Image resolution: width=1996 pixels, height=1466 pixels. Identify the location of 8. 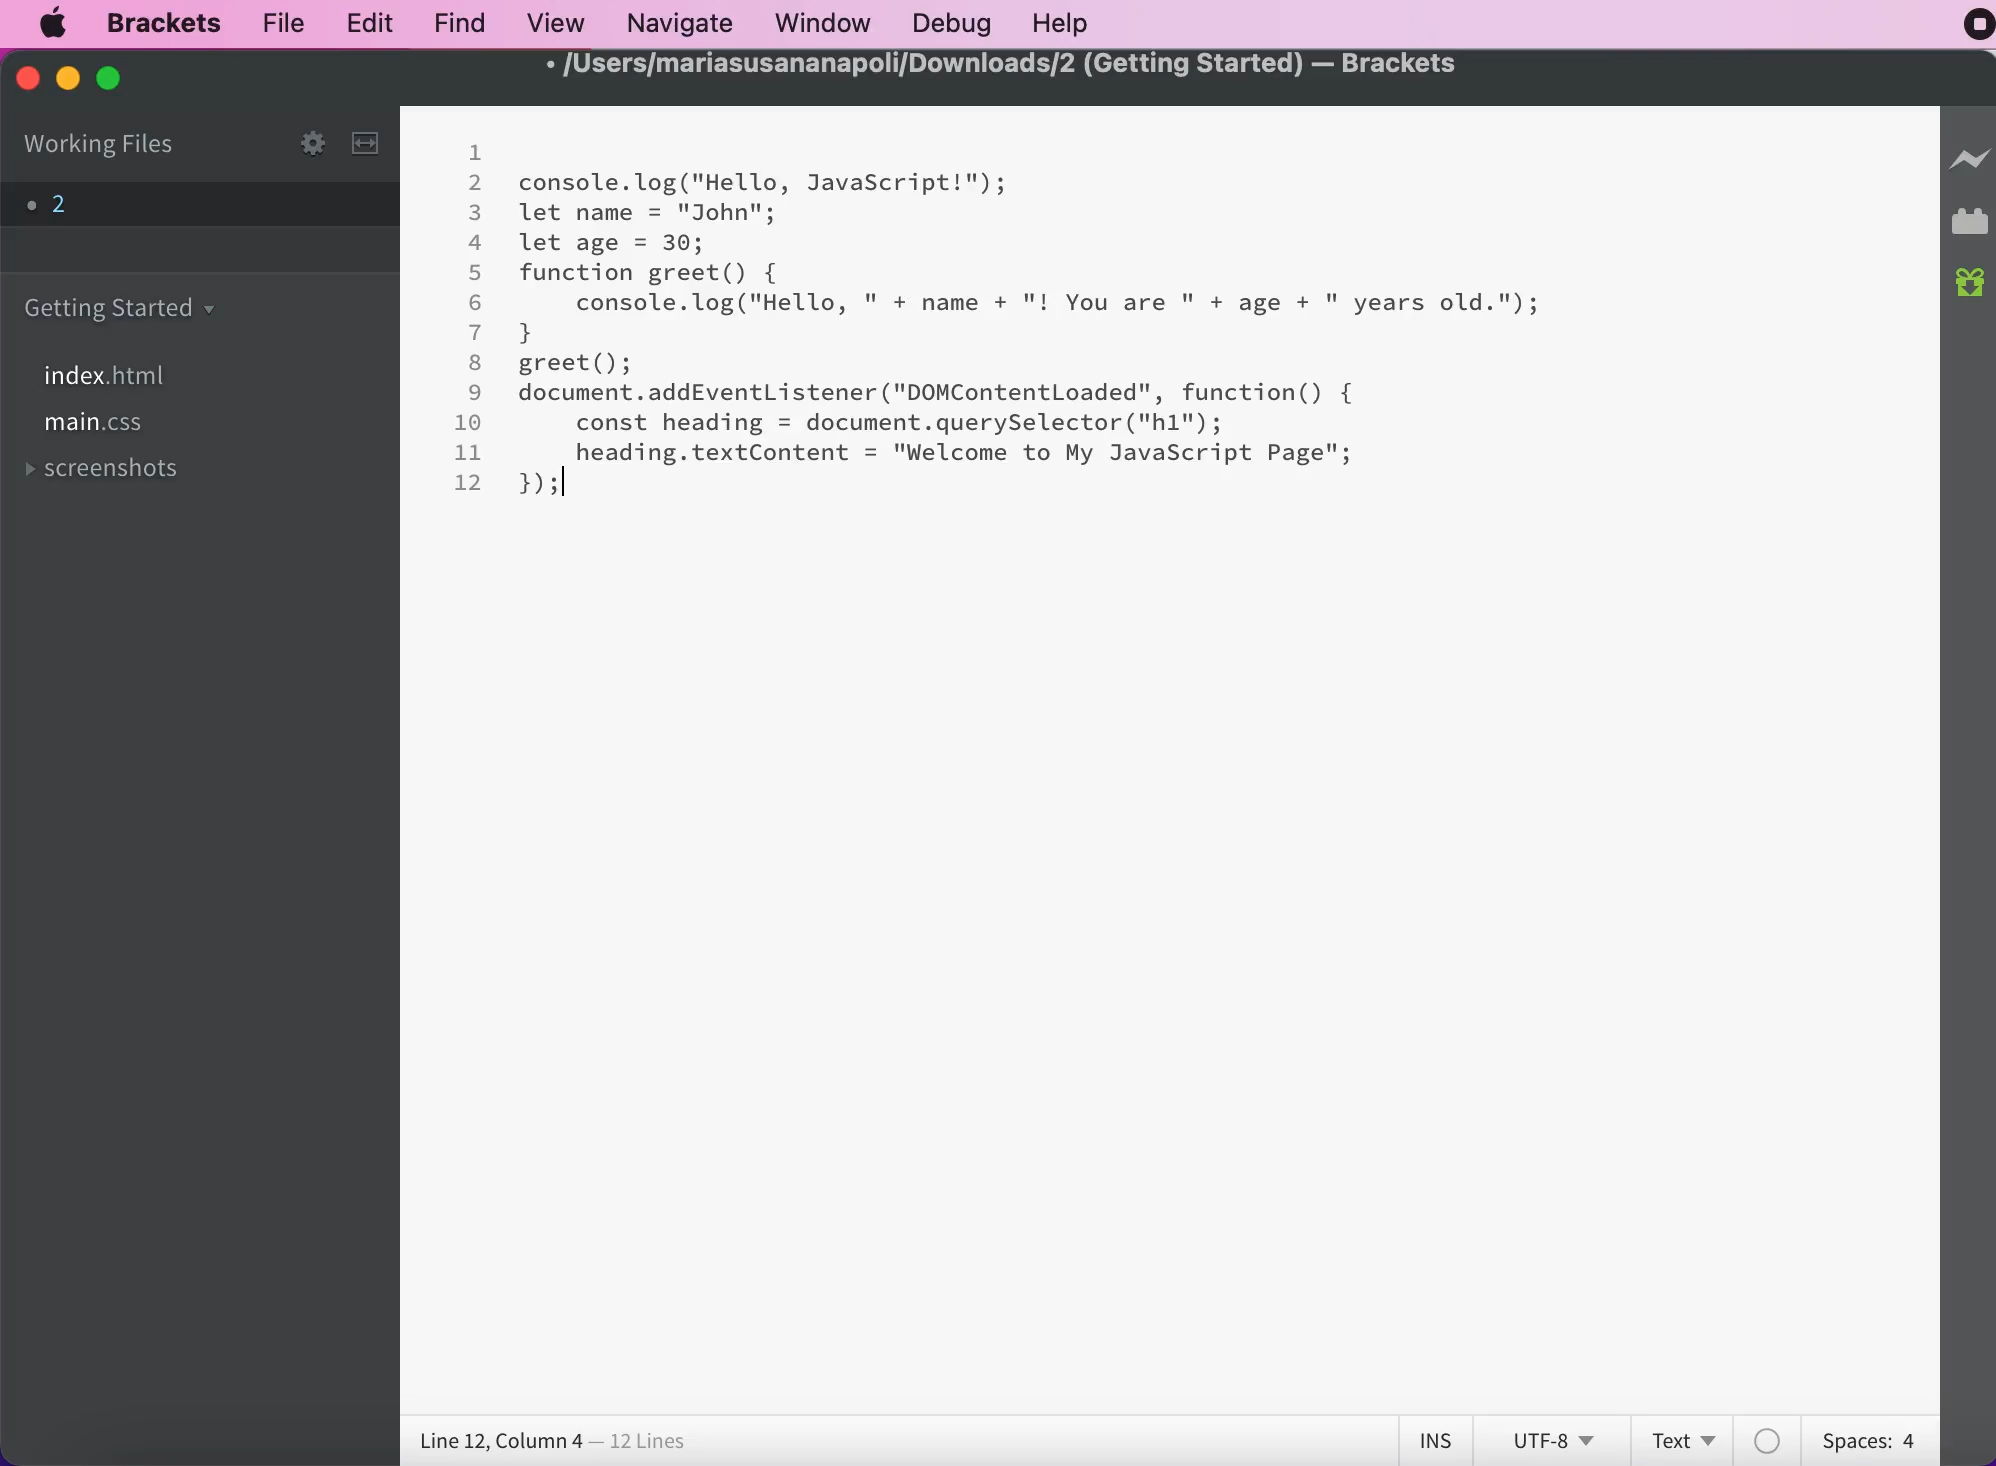
(474, 361).